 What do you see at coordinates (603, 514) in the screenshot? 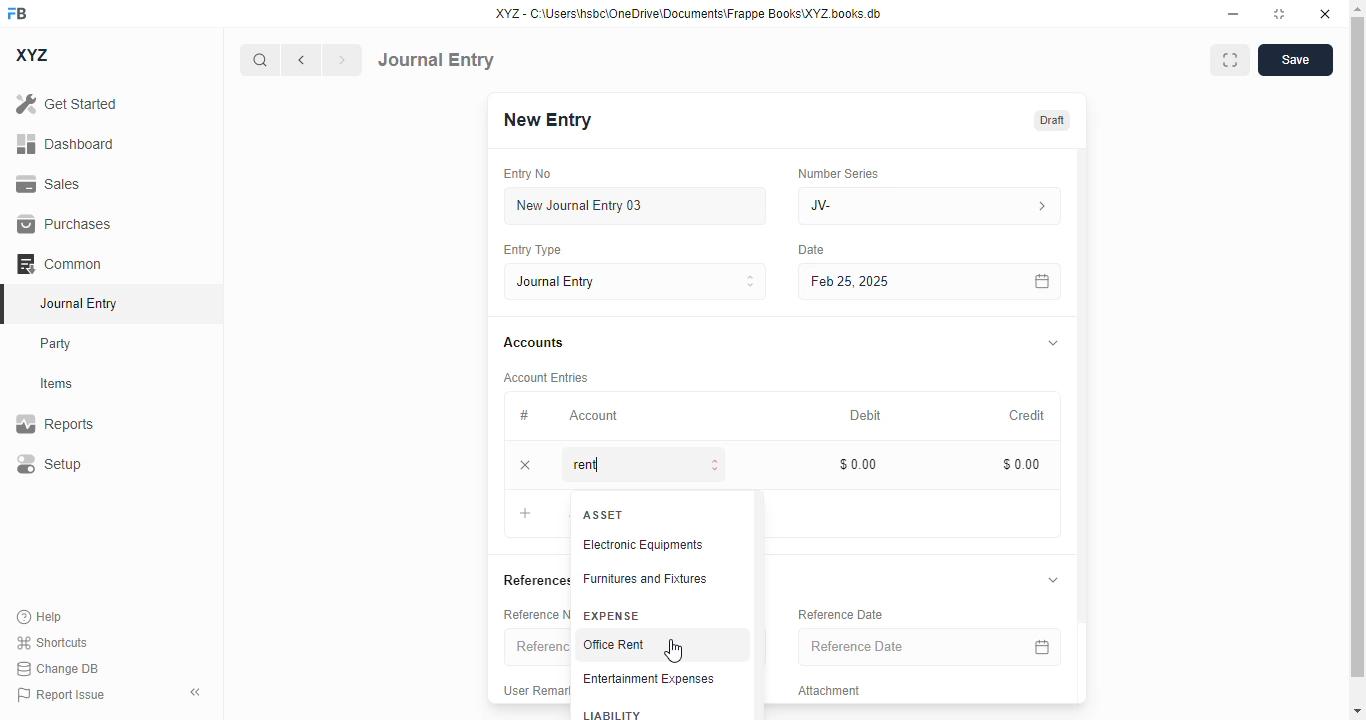
I see `ASSET` at bounding box center [603, 514].